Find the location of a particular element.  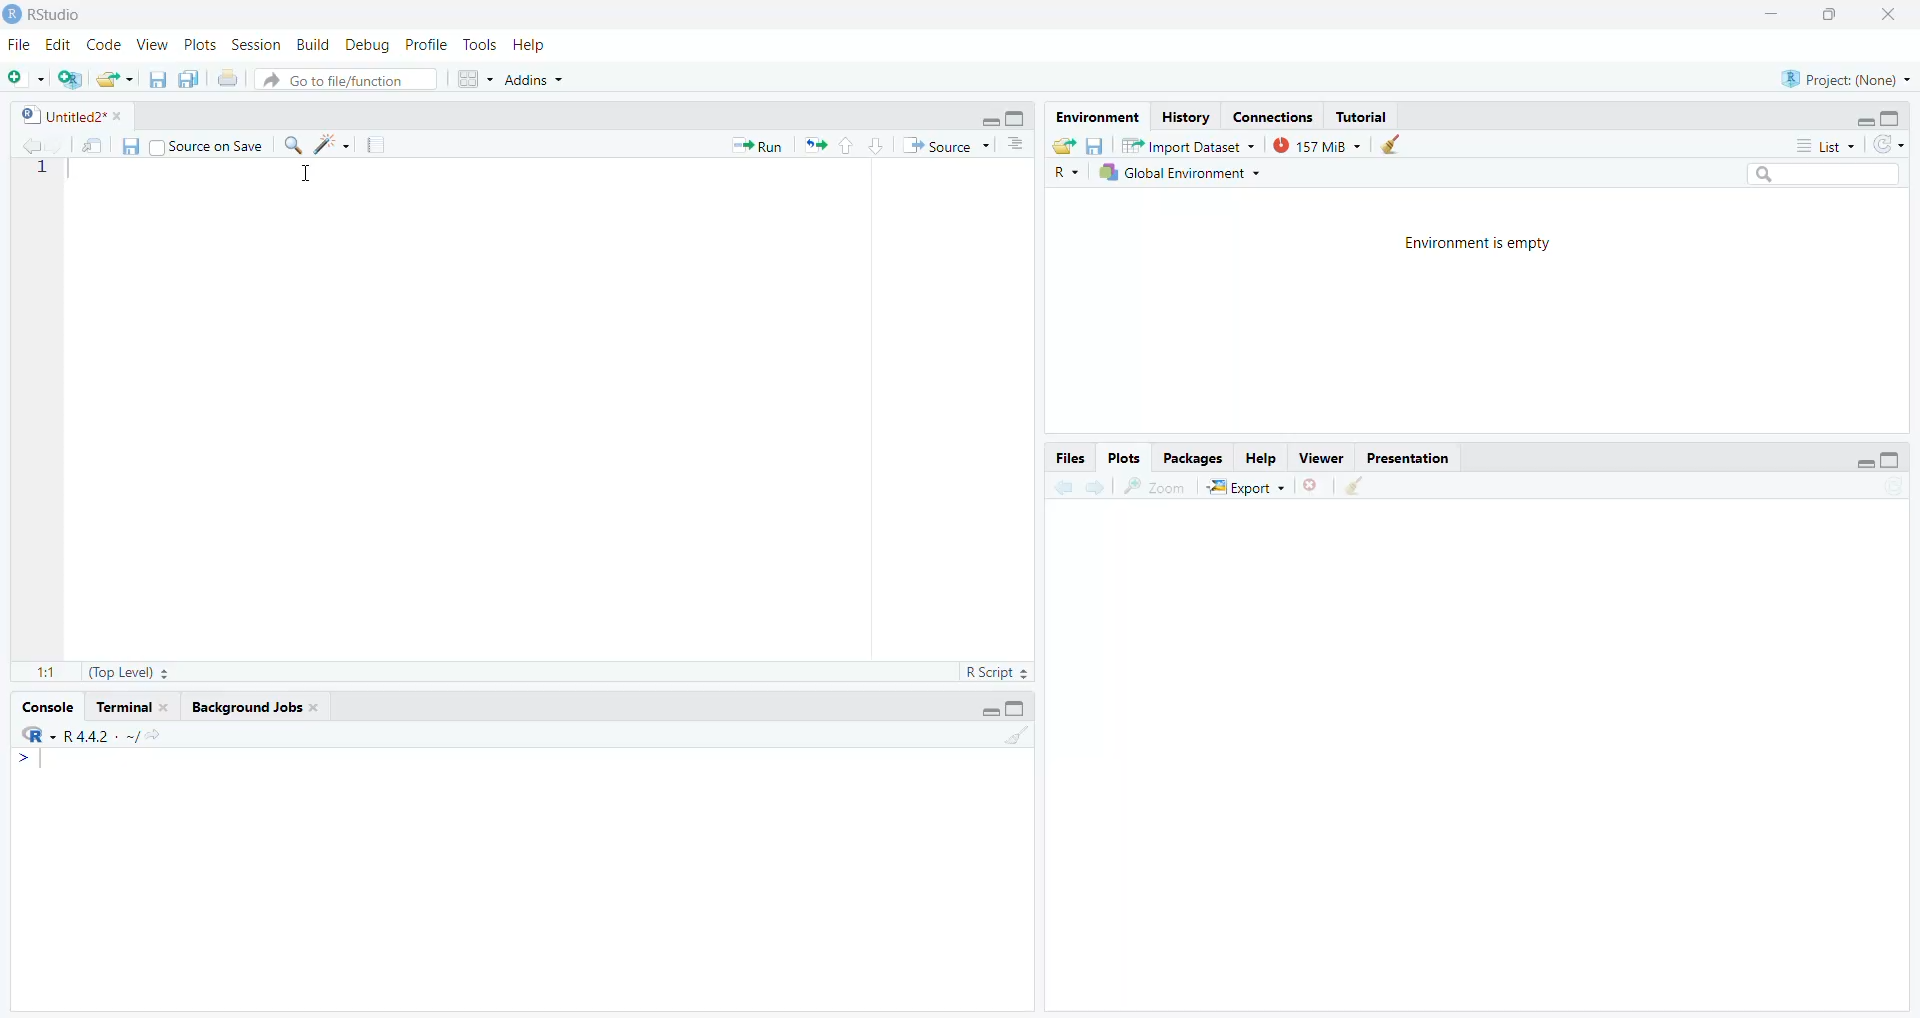

Tutorial is located at coordinates (1363, 116).